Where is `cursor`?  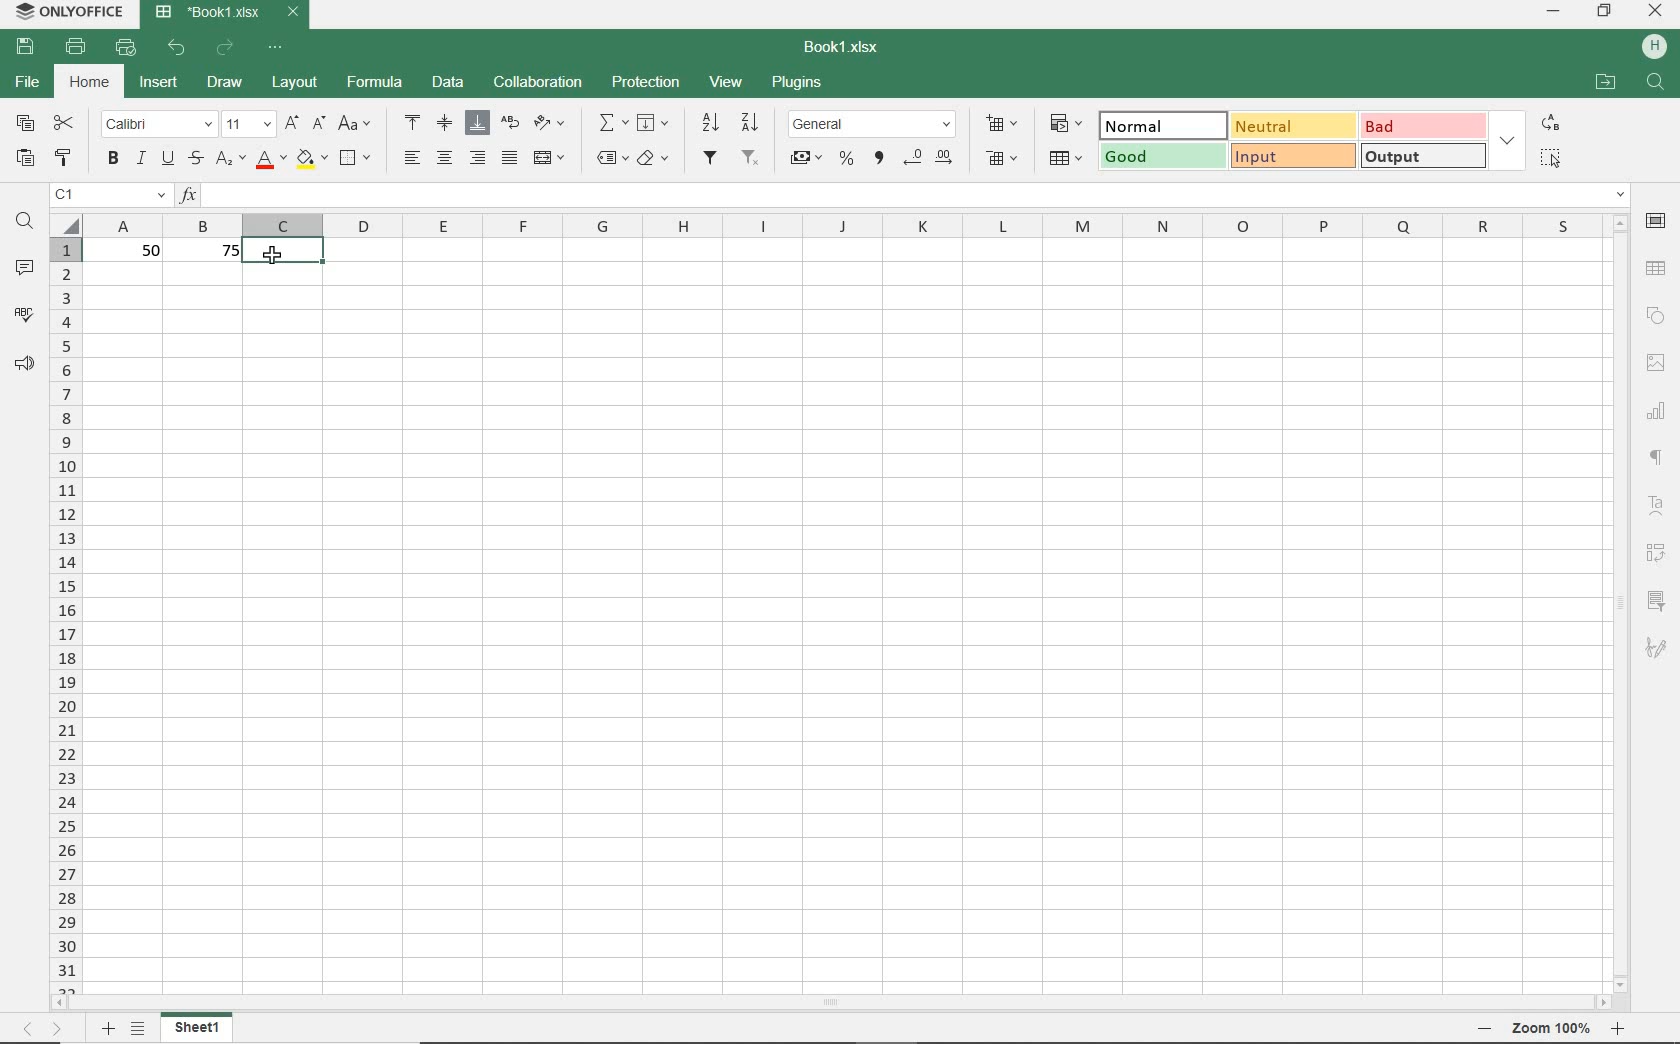 cursor is located at coordinates (272, 255).